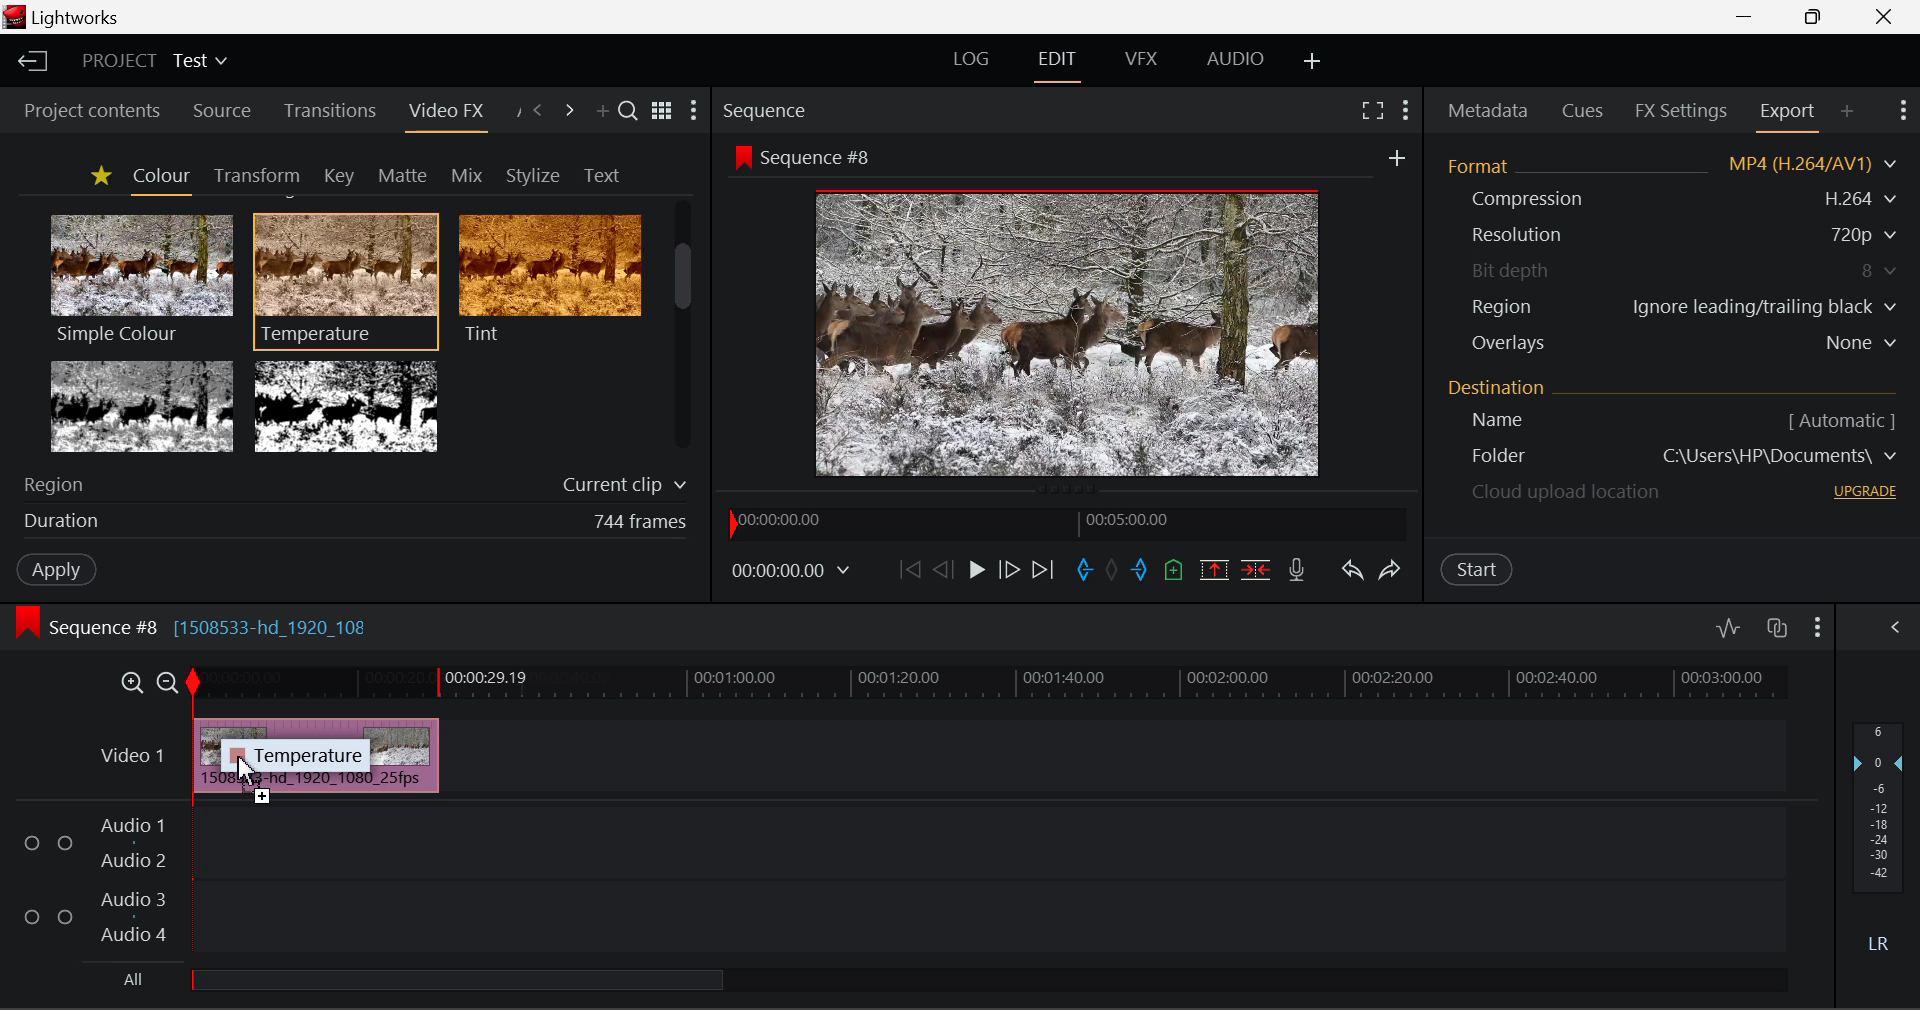 This screenshot has height=1010, width=1920. I want to click on Resolution, so click(1518, 235).